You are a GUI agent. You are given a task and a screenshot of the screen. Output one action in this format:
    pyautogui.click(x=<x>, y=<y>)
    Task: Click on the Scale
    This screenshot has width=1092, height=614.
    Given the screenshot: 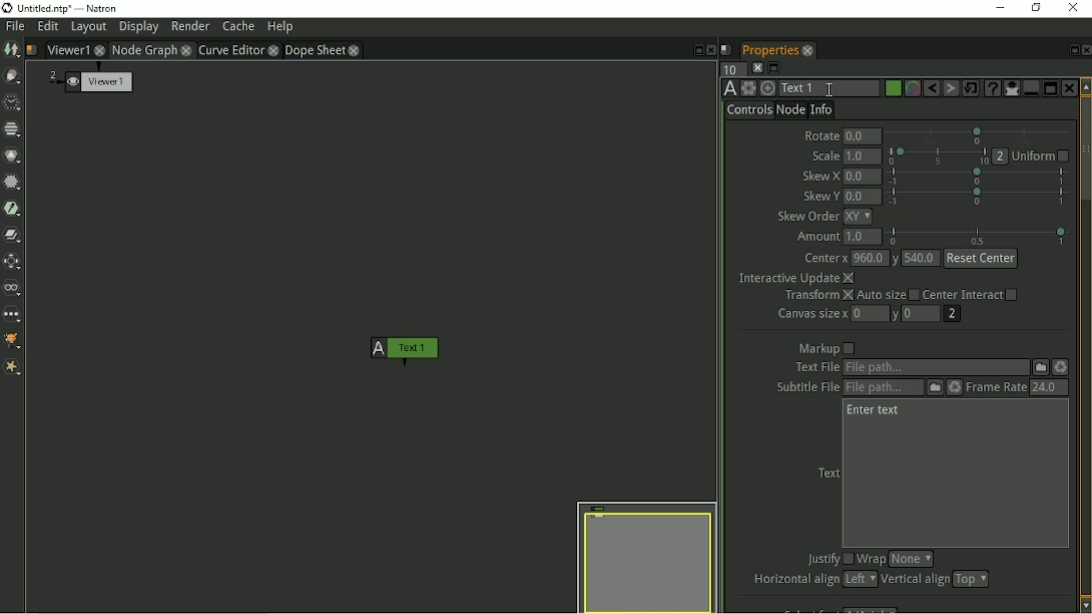 What is the action you would take?
    pyautogui.click(x=824, y=155)
    